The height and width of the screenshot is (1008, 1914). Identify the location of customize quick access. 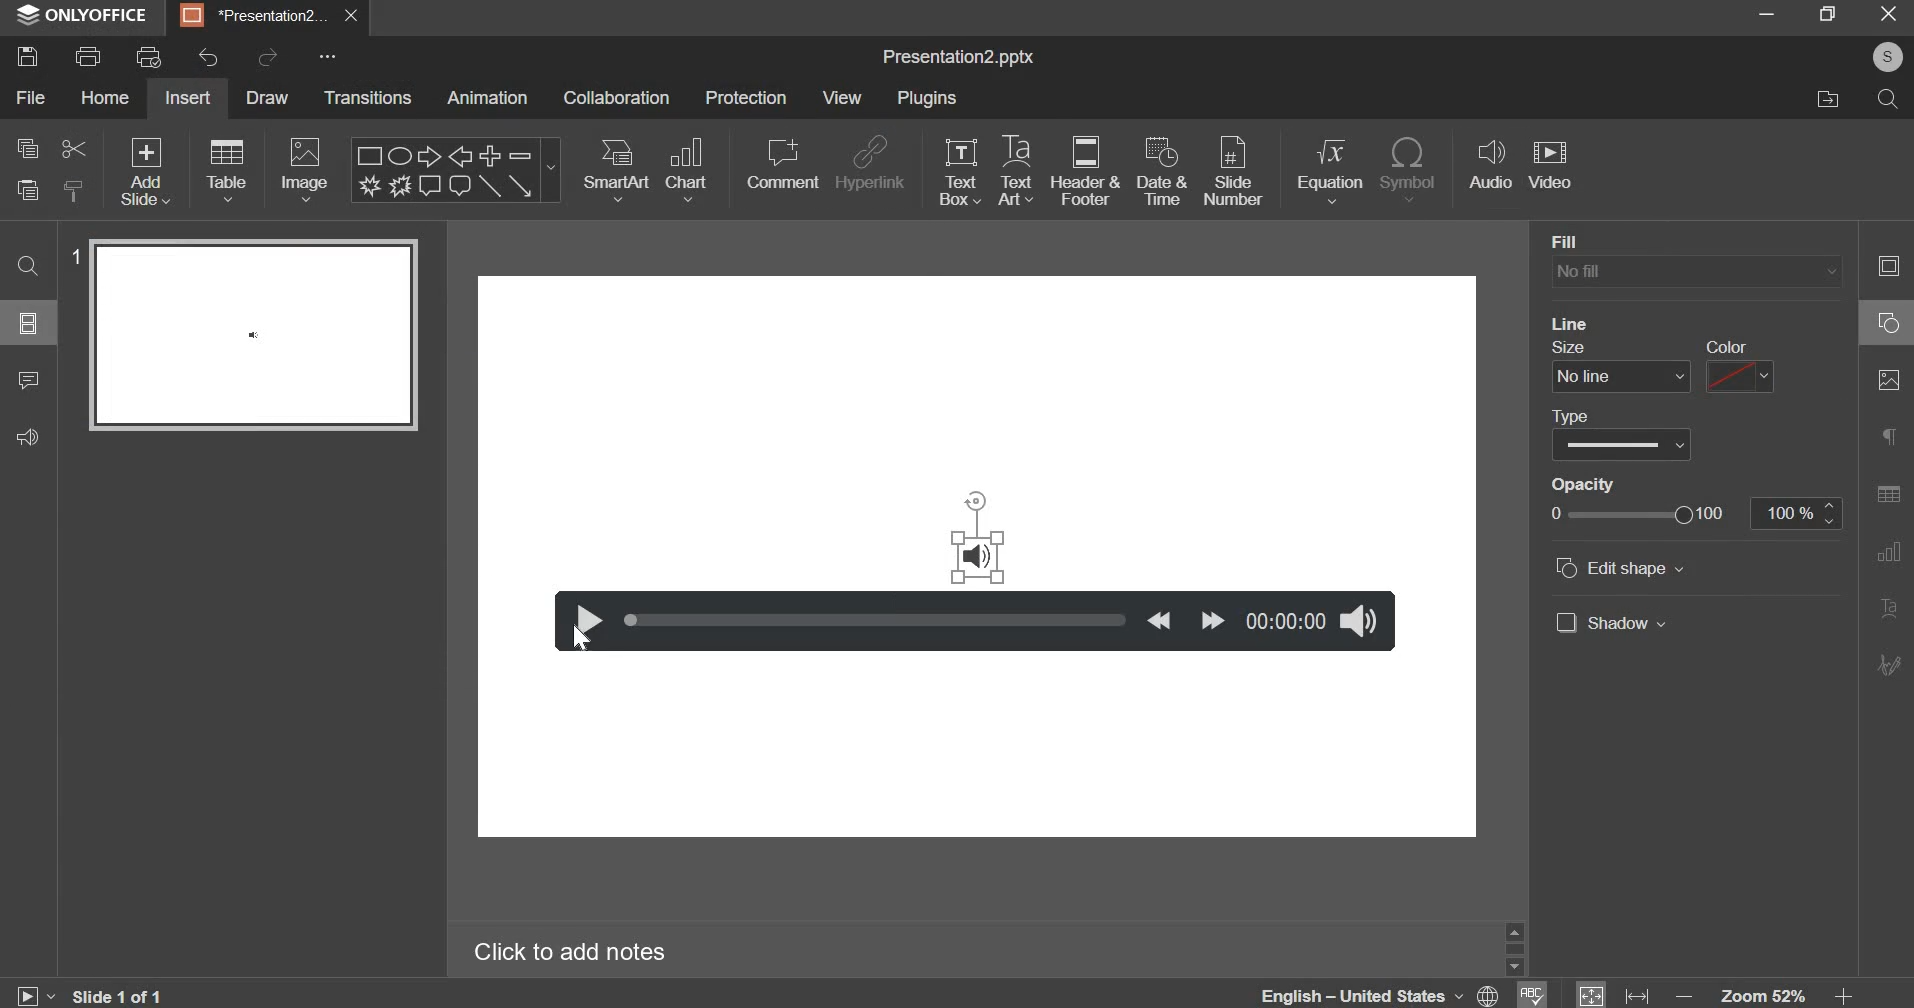
(325, 56).